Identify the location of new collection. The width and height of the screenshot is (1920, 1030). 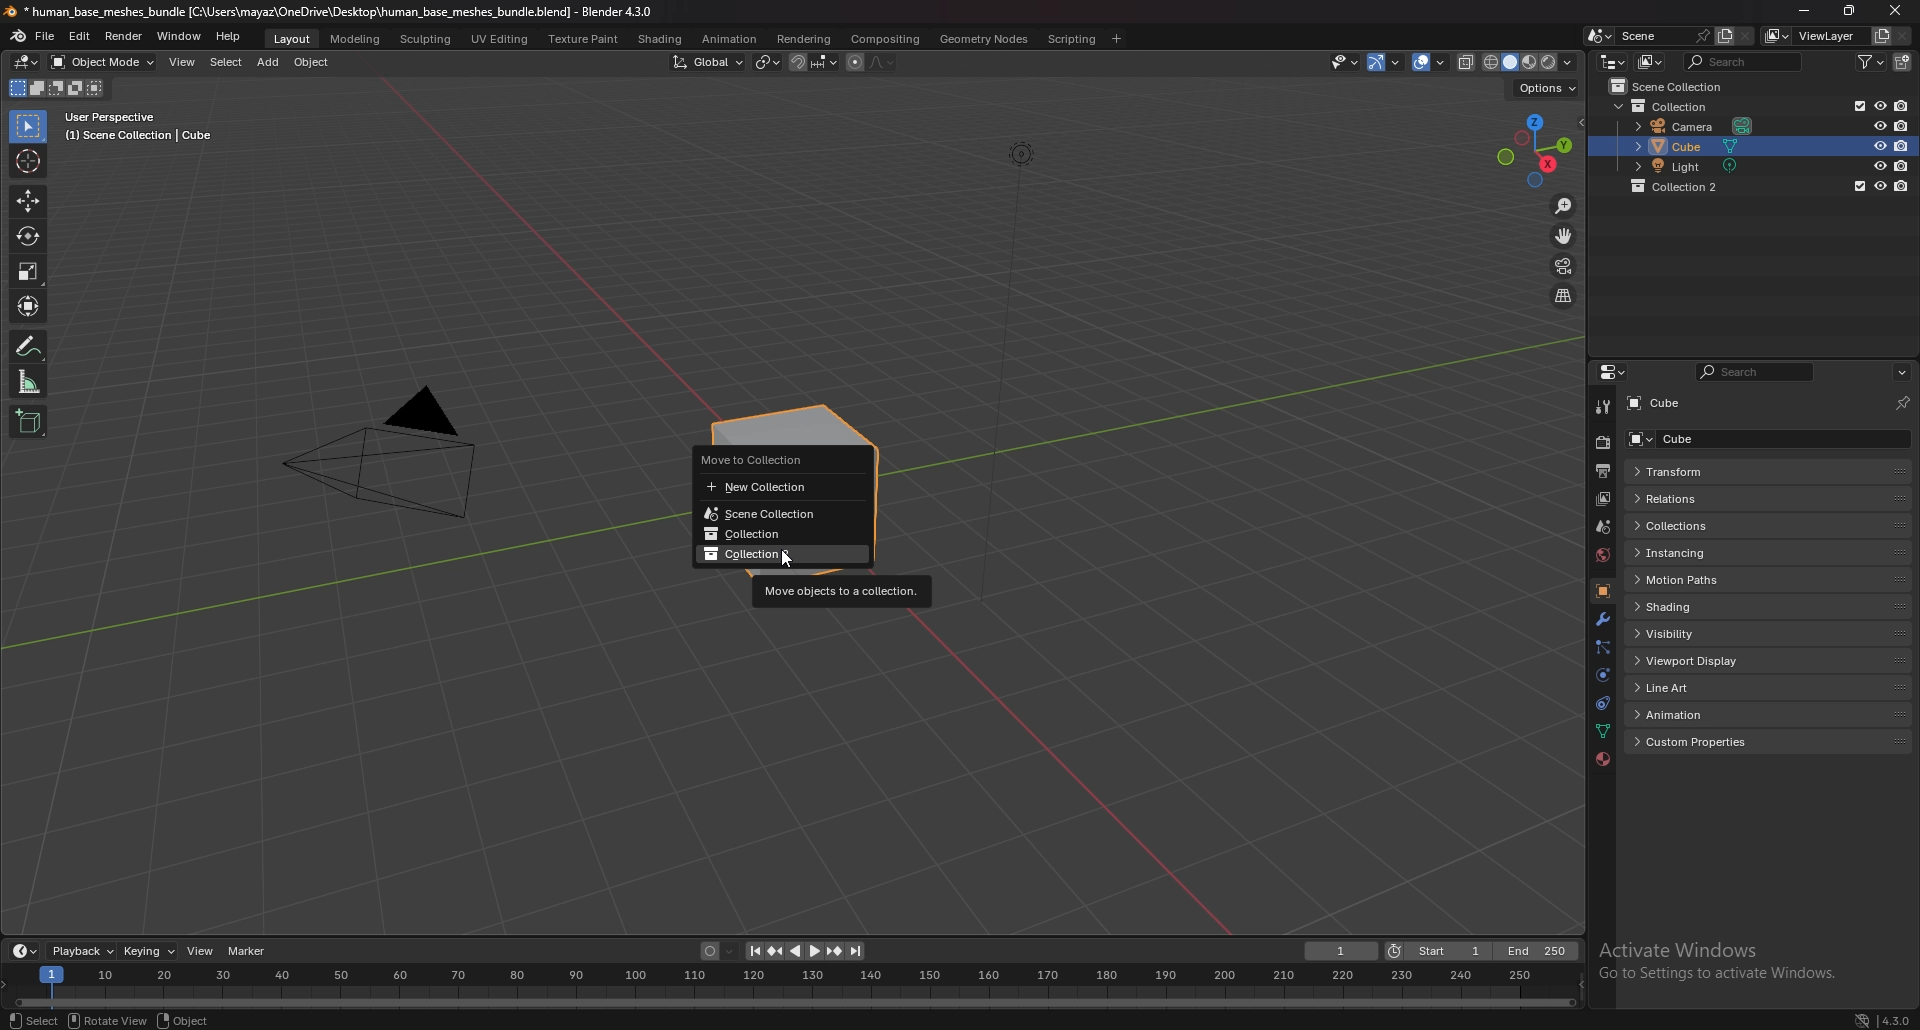
(775, 488).